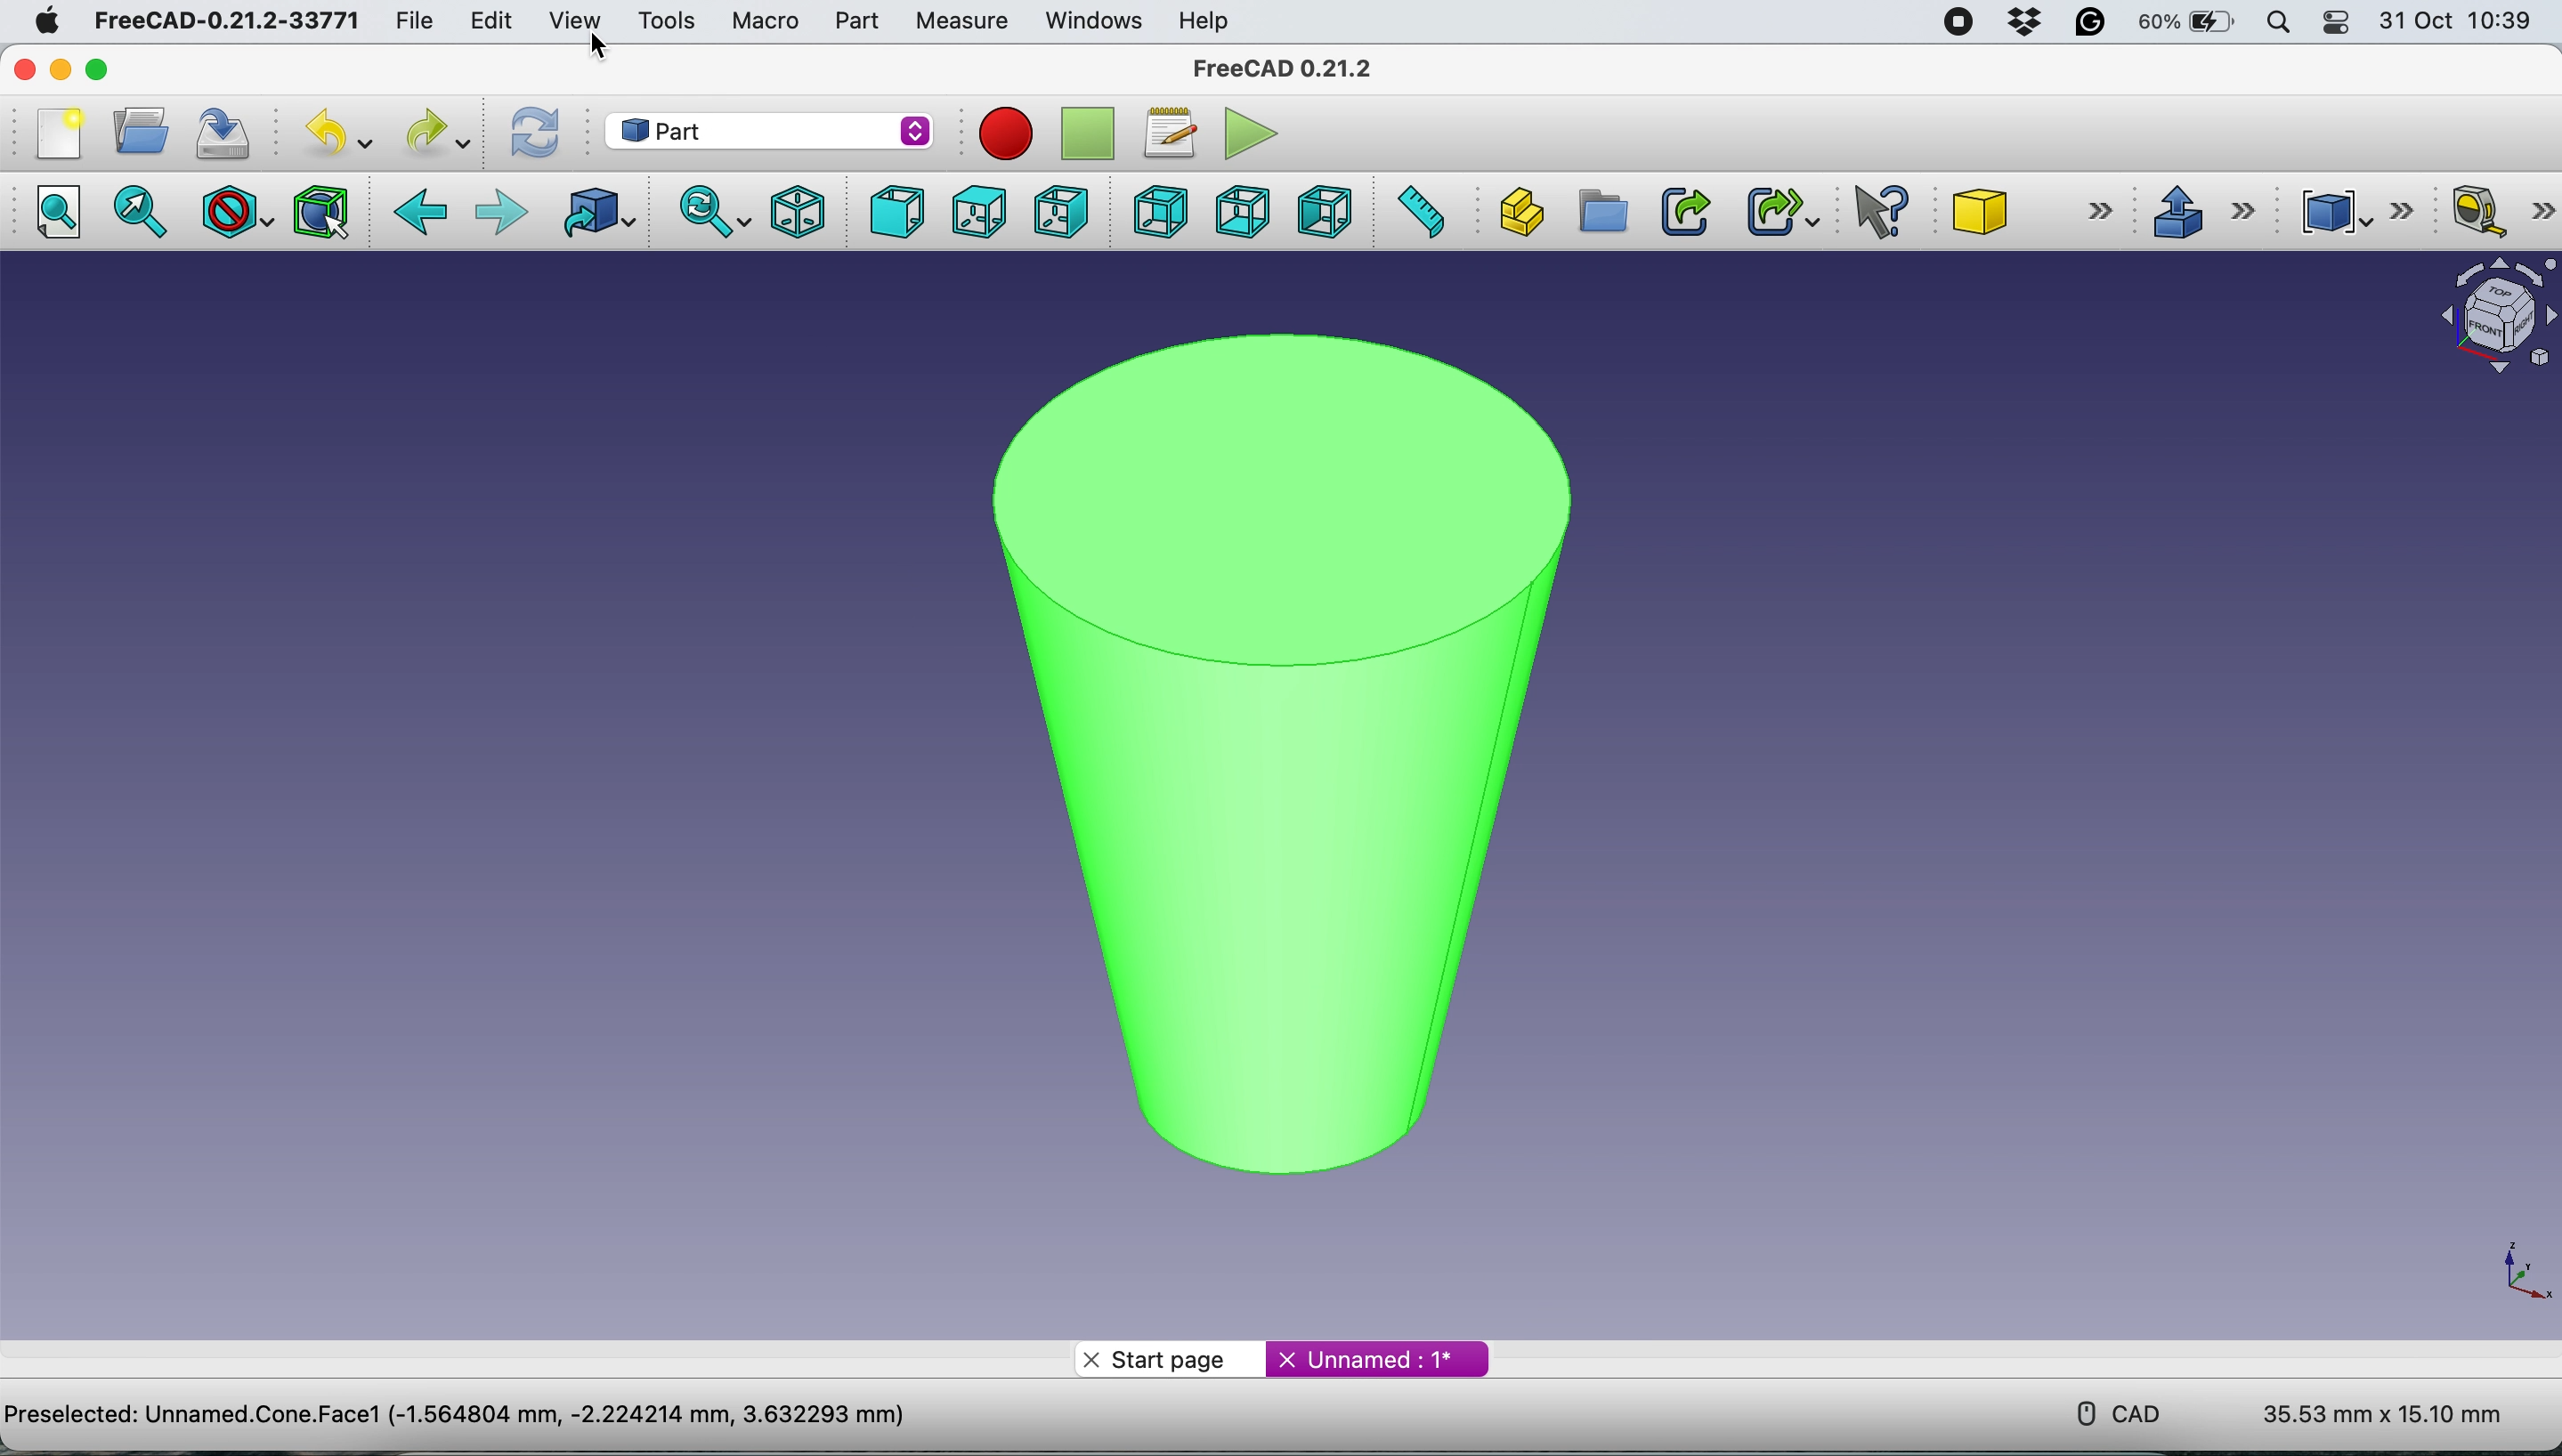 The height and width of the screenshot is (1456, 2562). What do you see at coordinates (960, 21) in the screenshot?
I see `measure` at bounding box center [960, 21].